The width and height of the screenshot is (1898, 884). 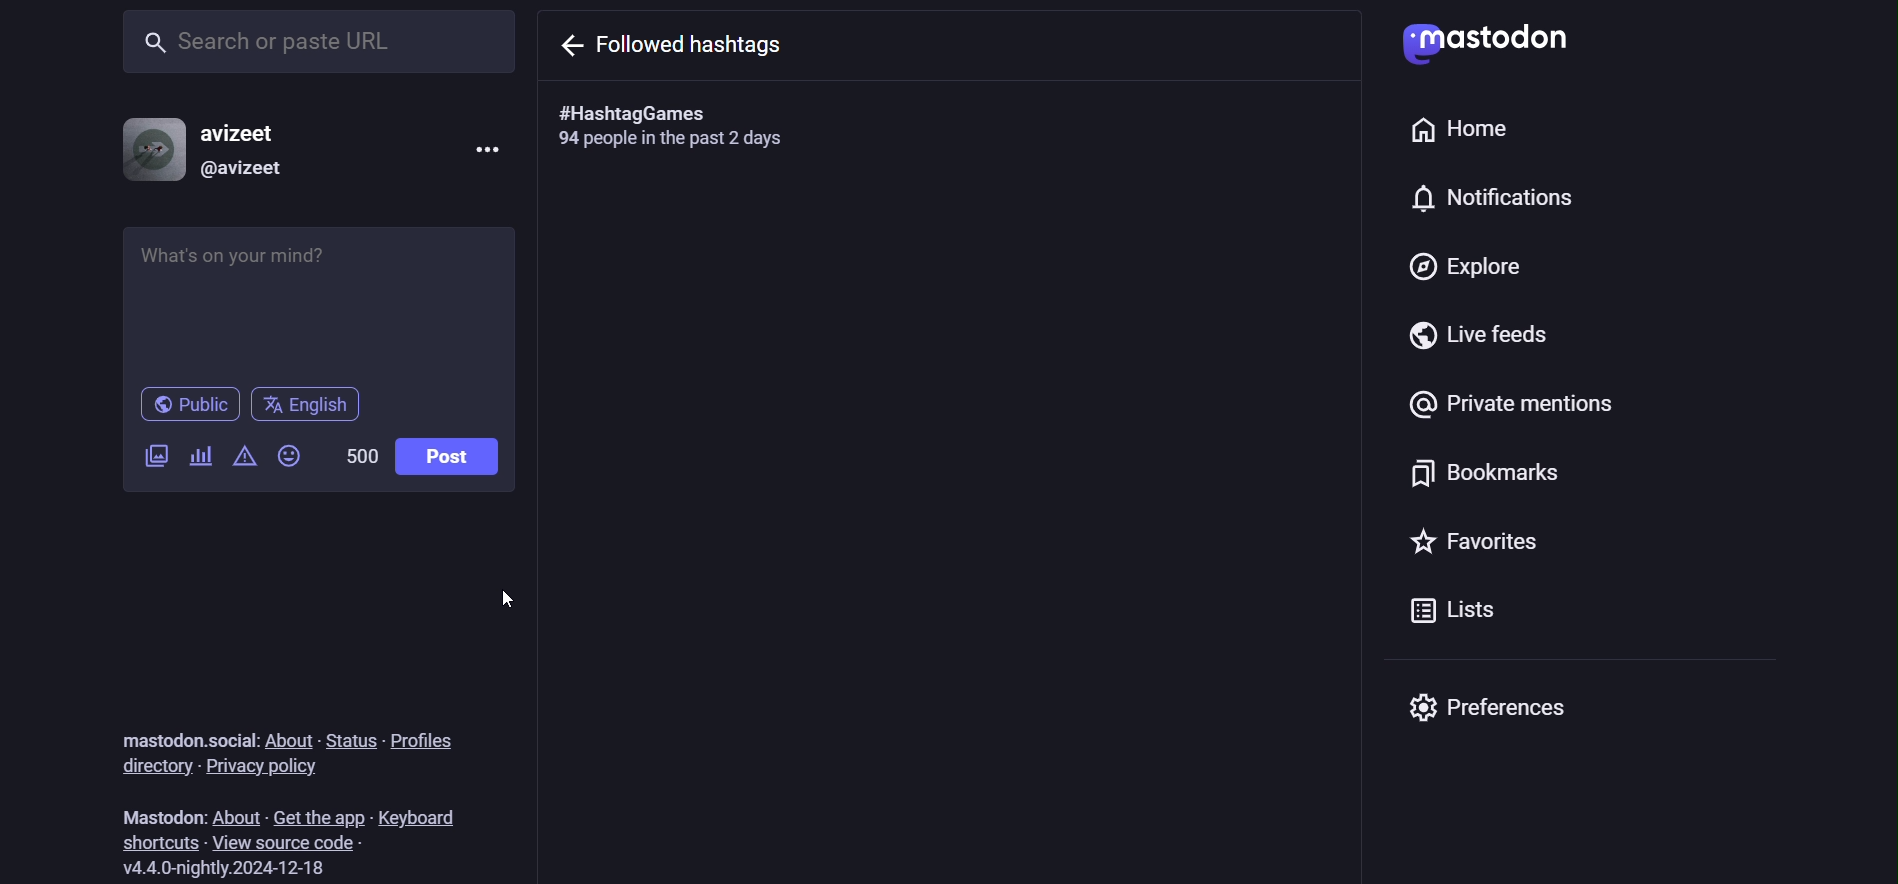 I want to click on preferences, so click(x=1477, y=711).